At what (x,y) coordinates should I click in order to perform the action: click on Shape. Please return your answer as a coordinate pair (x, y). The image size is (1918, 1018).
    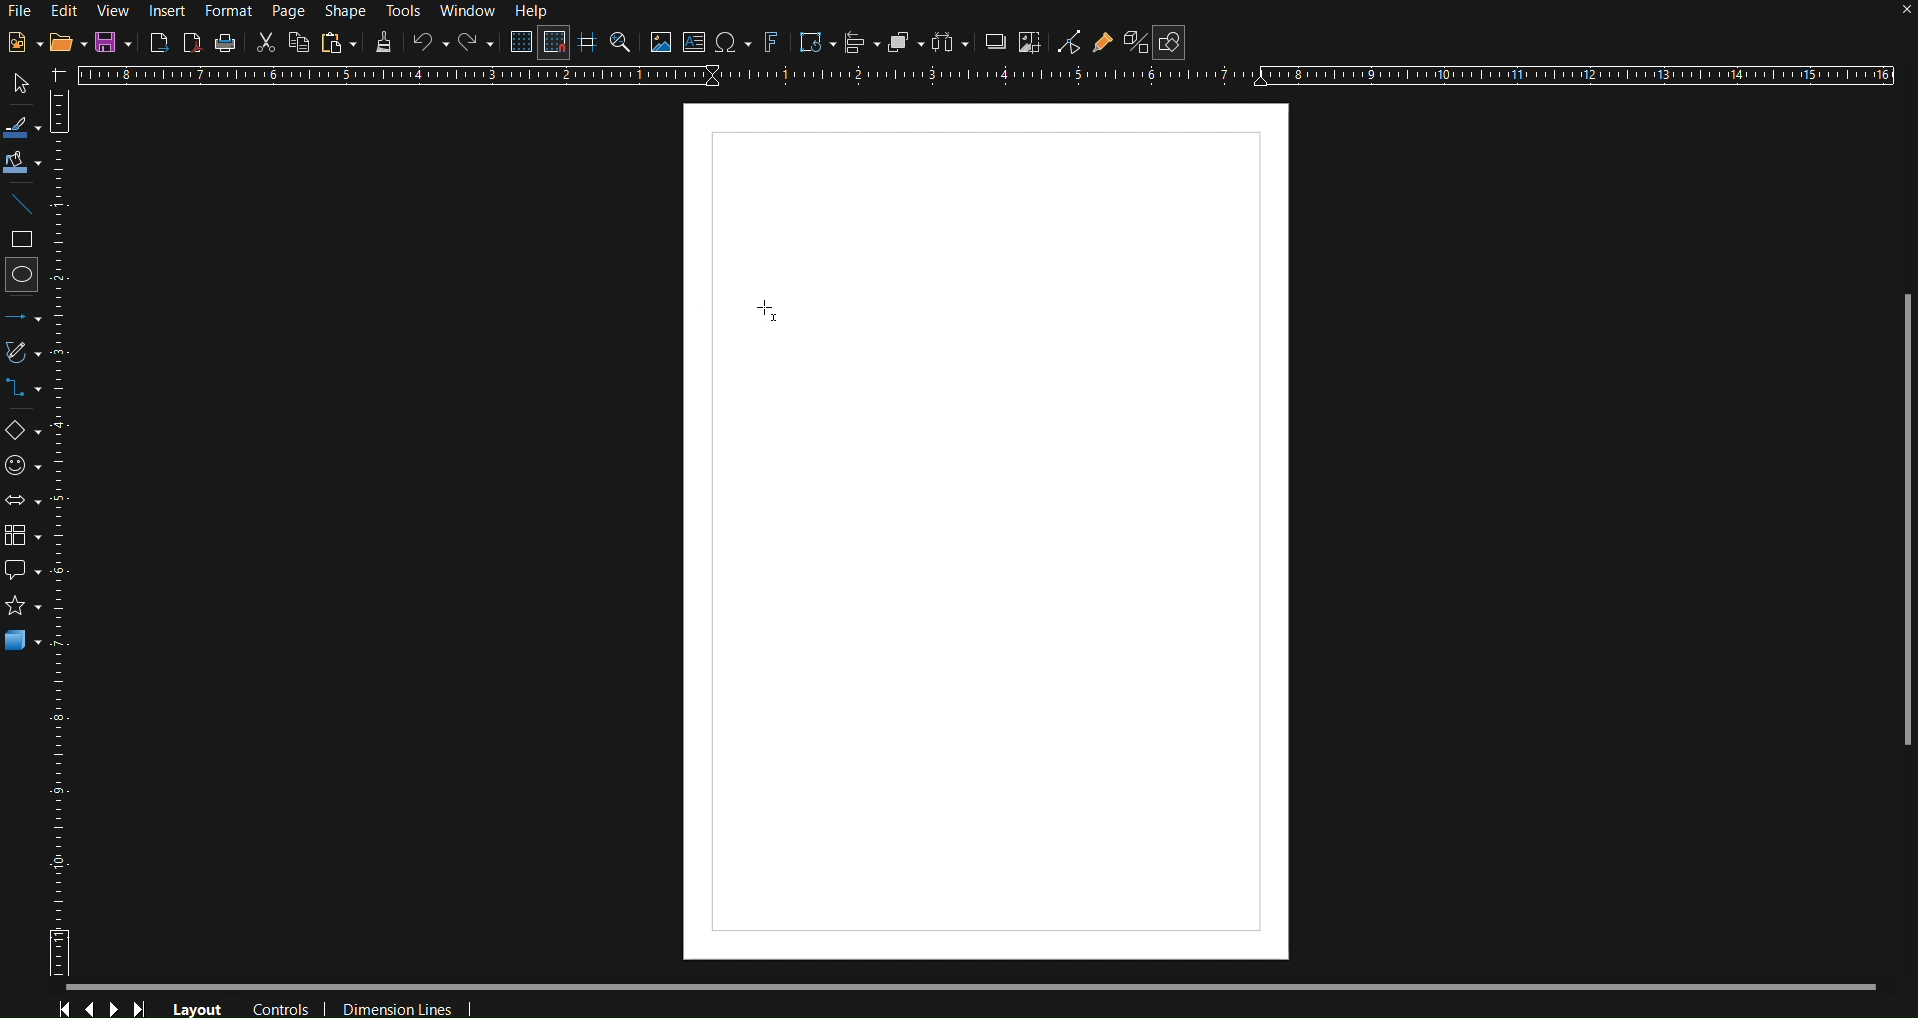
    Looking at the image, I should click on (343, 12).